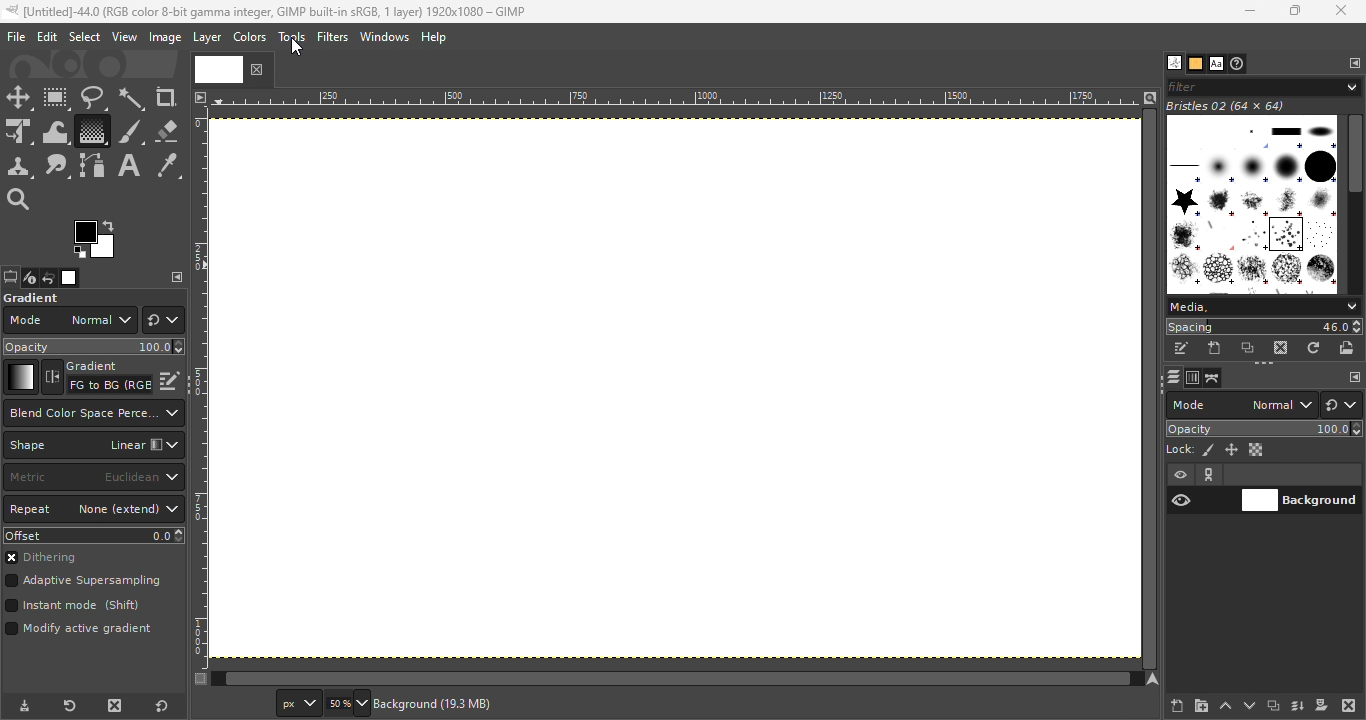  I want to click on Shape, so click(93, 445).